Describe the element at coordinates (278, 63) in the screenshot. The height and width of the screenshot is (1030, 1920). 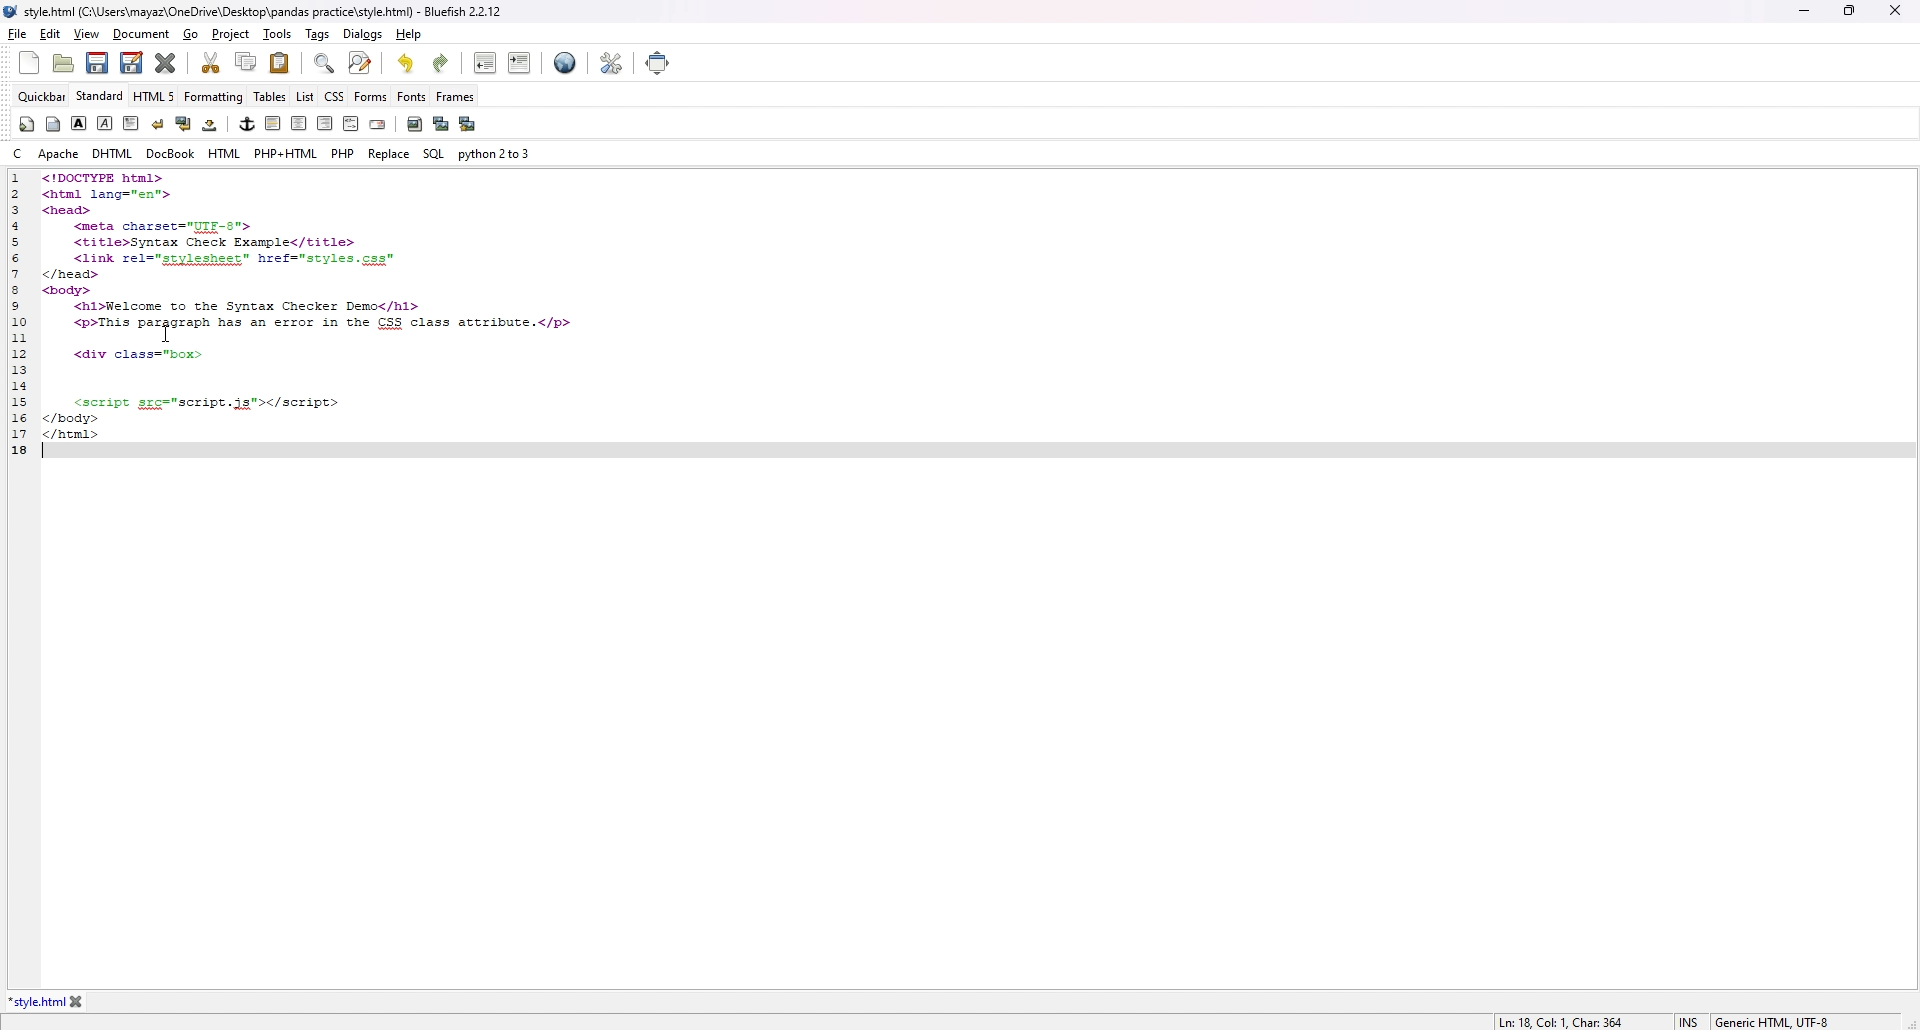
I see `paste` at that location.